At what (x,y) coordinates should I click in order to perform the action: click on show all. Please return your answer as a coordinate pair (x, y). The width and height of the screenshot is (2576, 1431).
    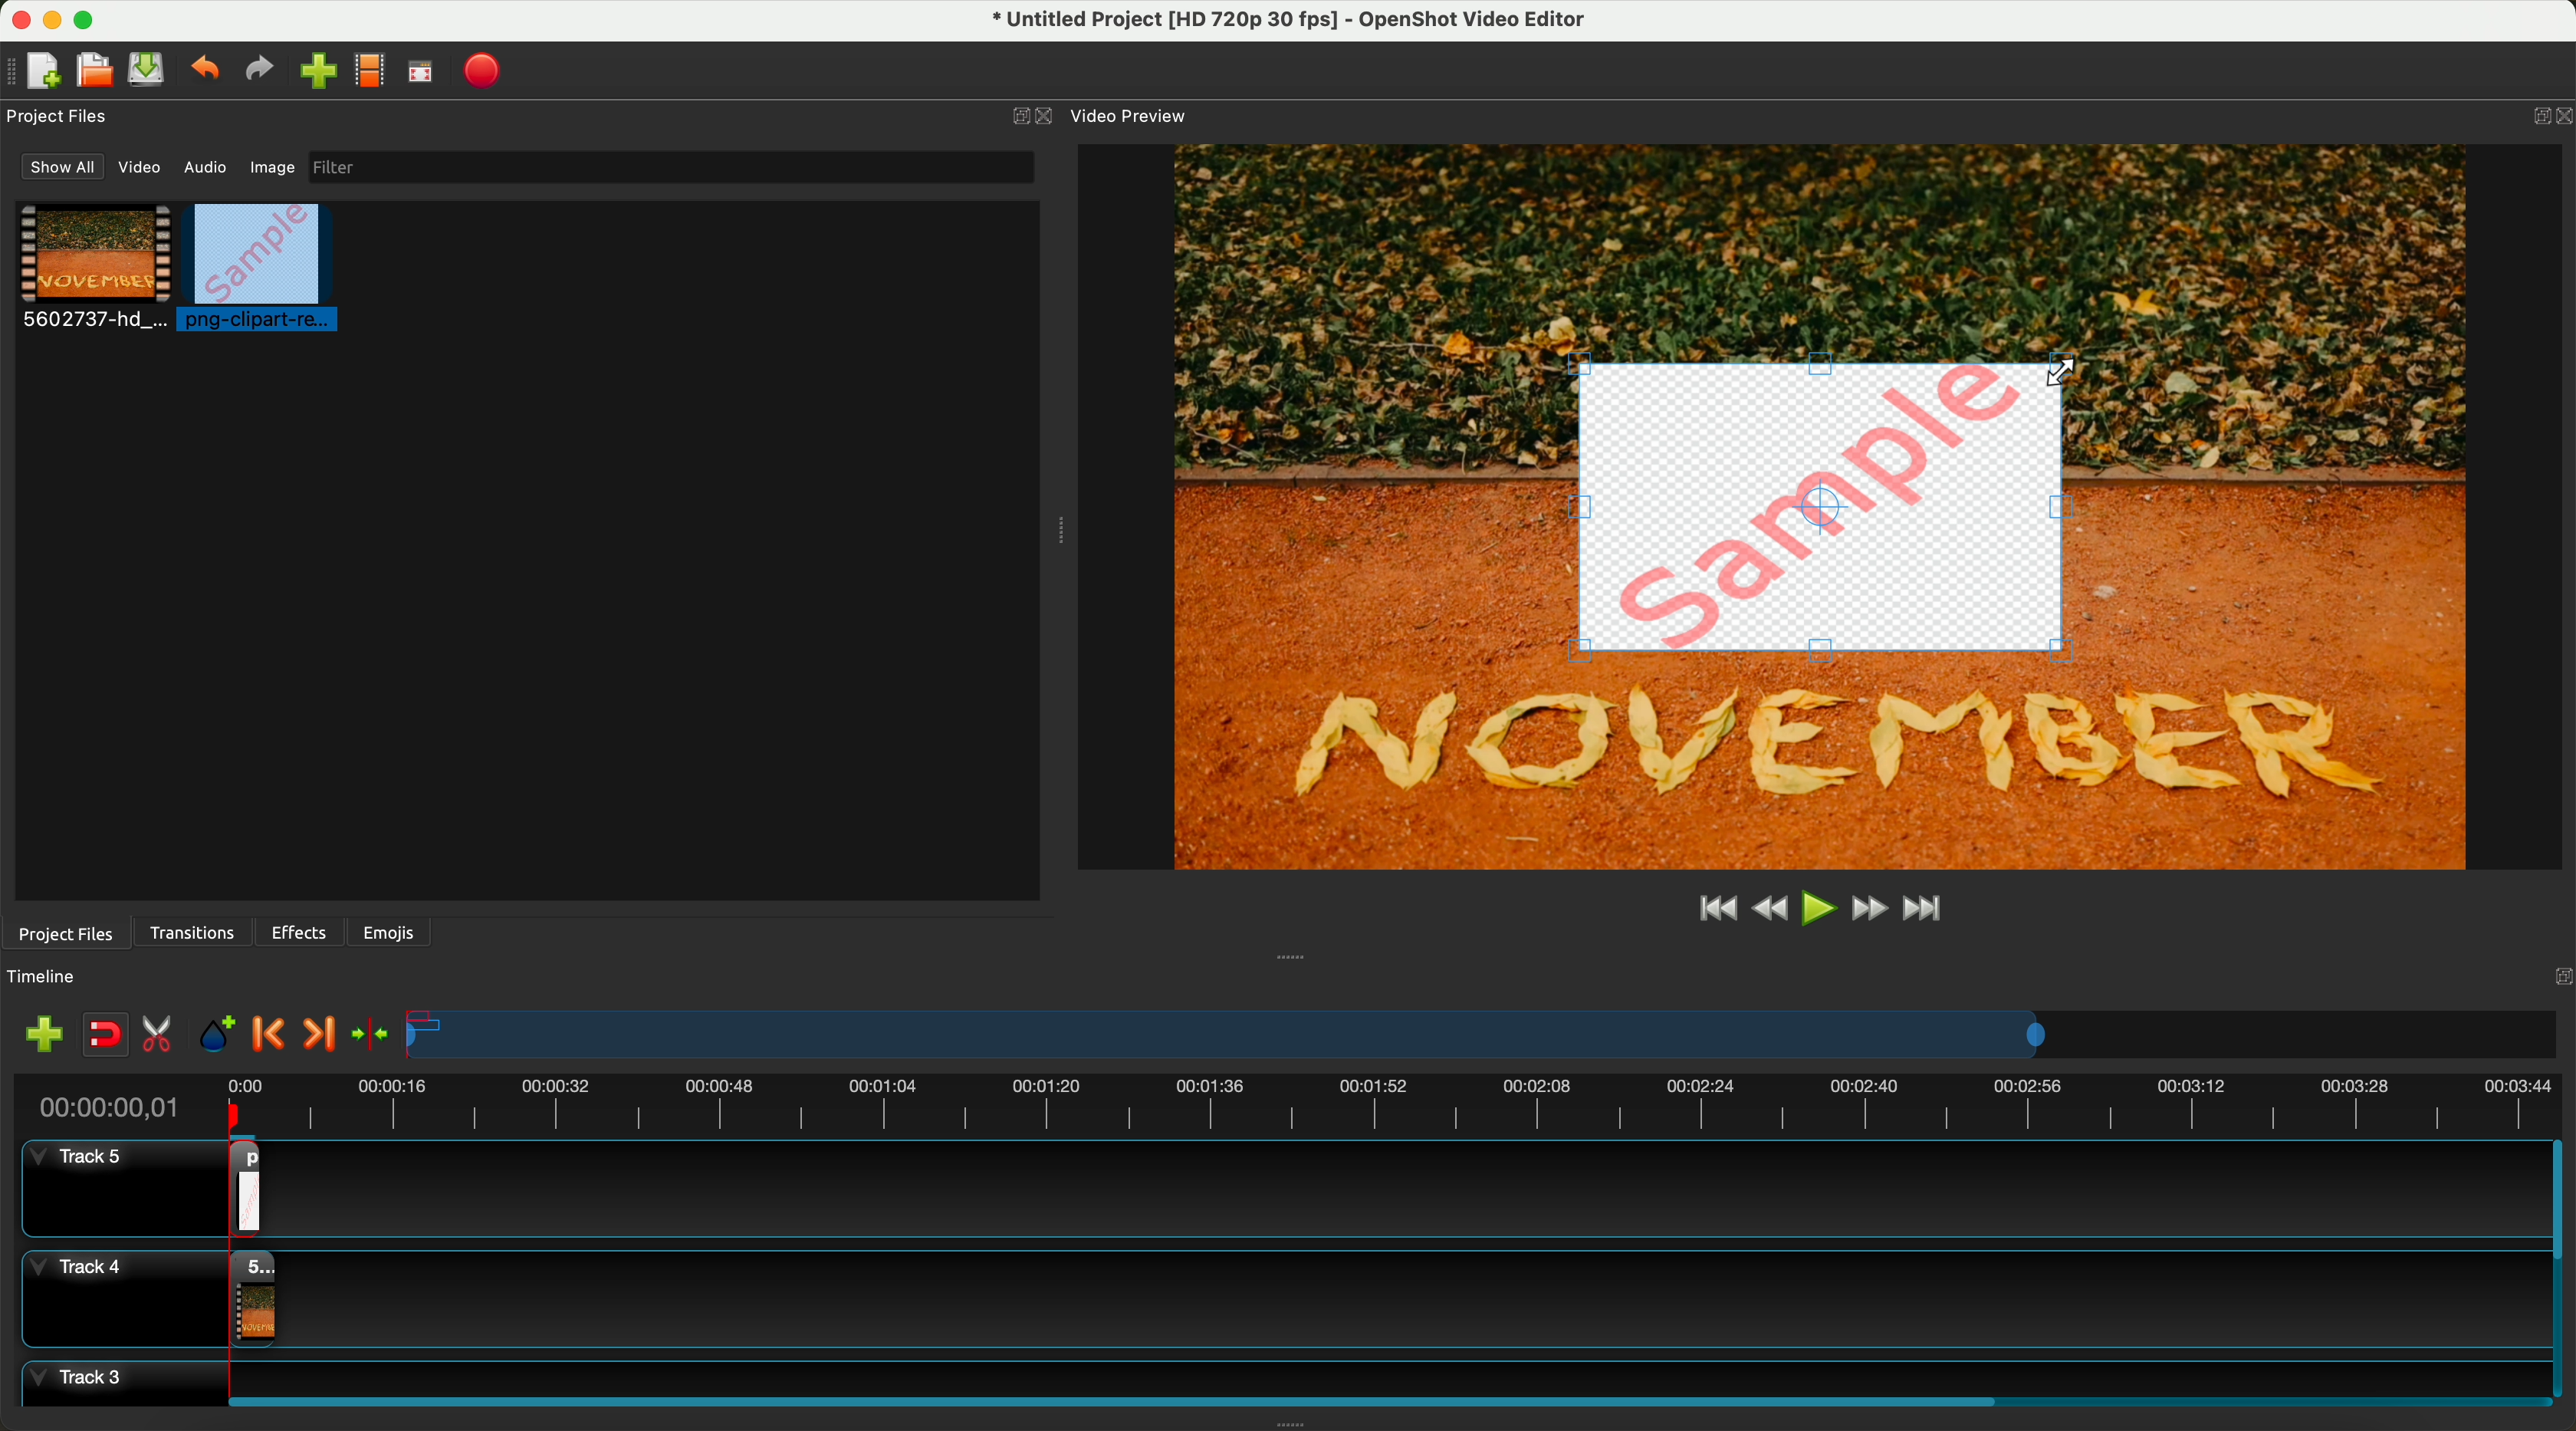
    Looking at the image, I should click on (63, 167).